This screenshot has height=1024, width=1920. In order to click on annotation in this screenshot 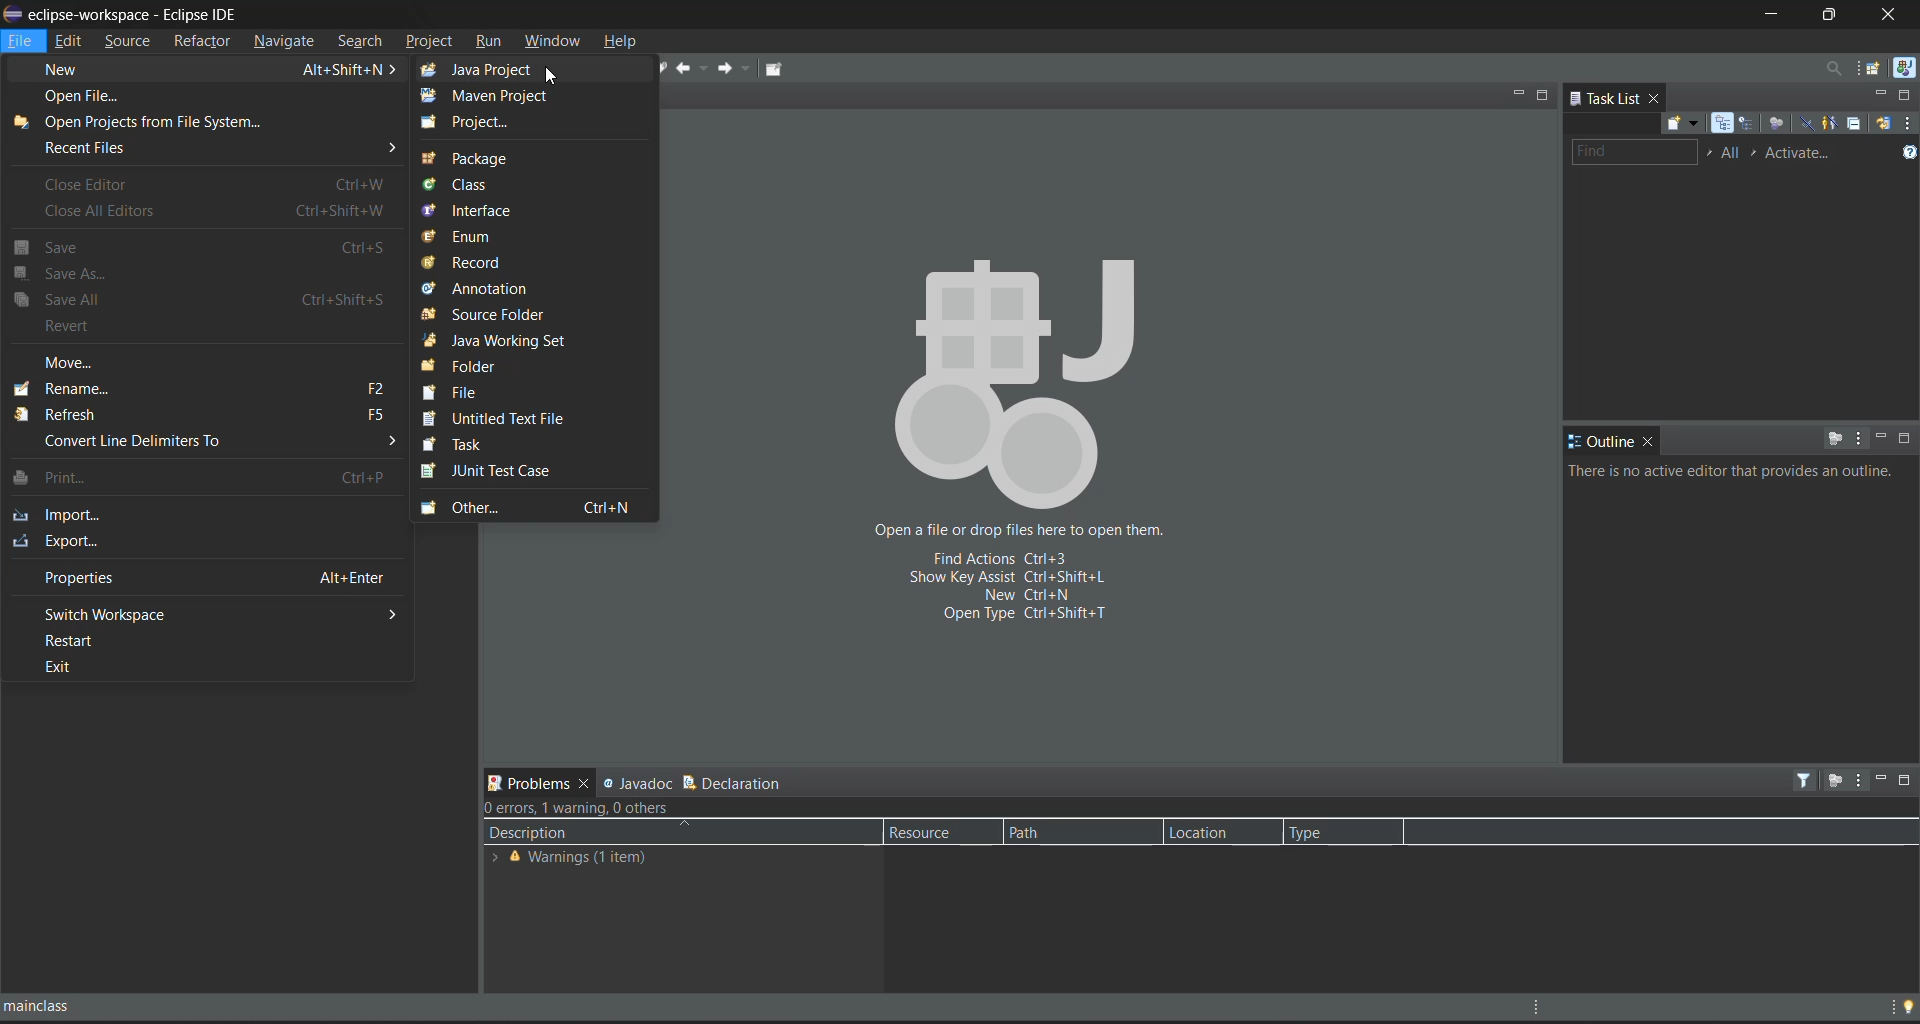, I will do `click(485, 288)`.